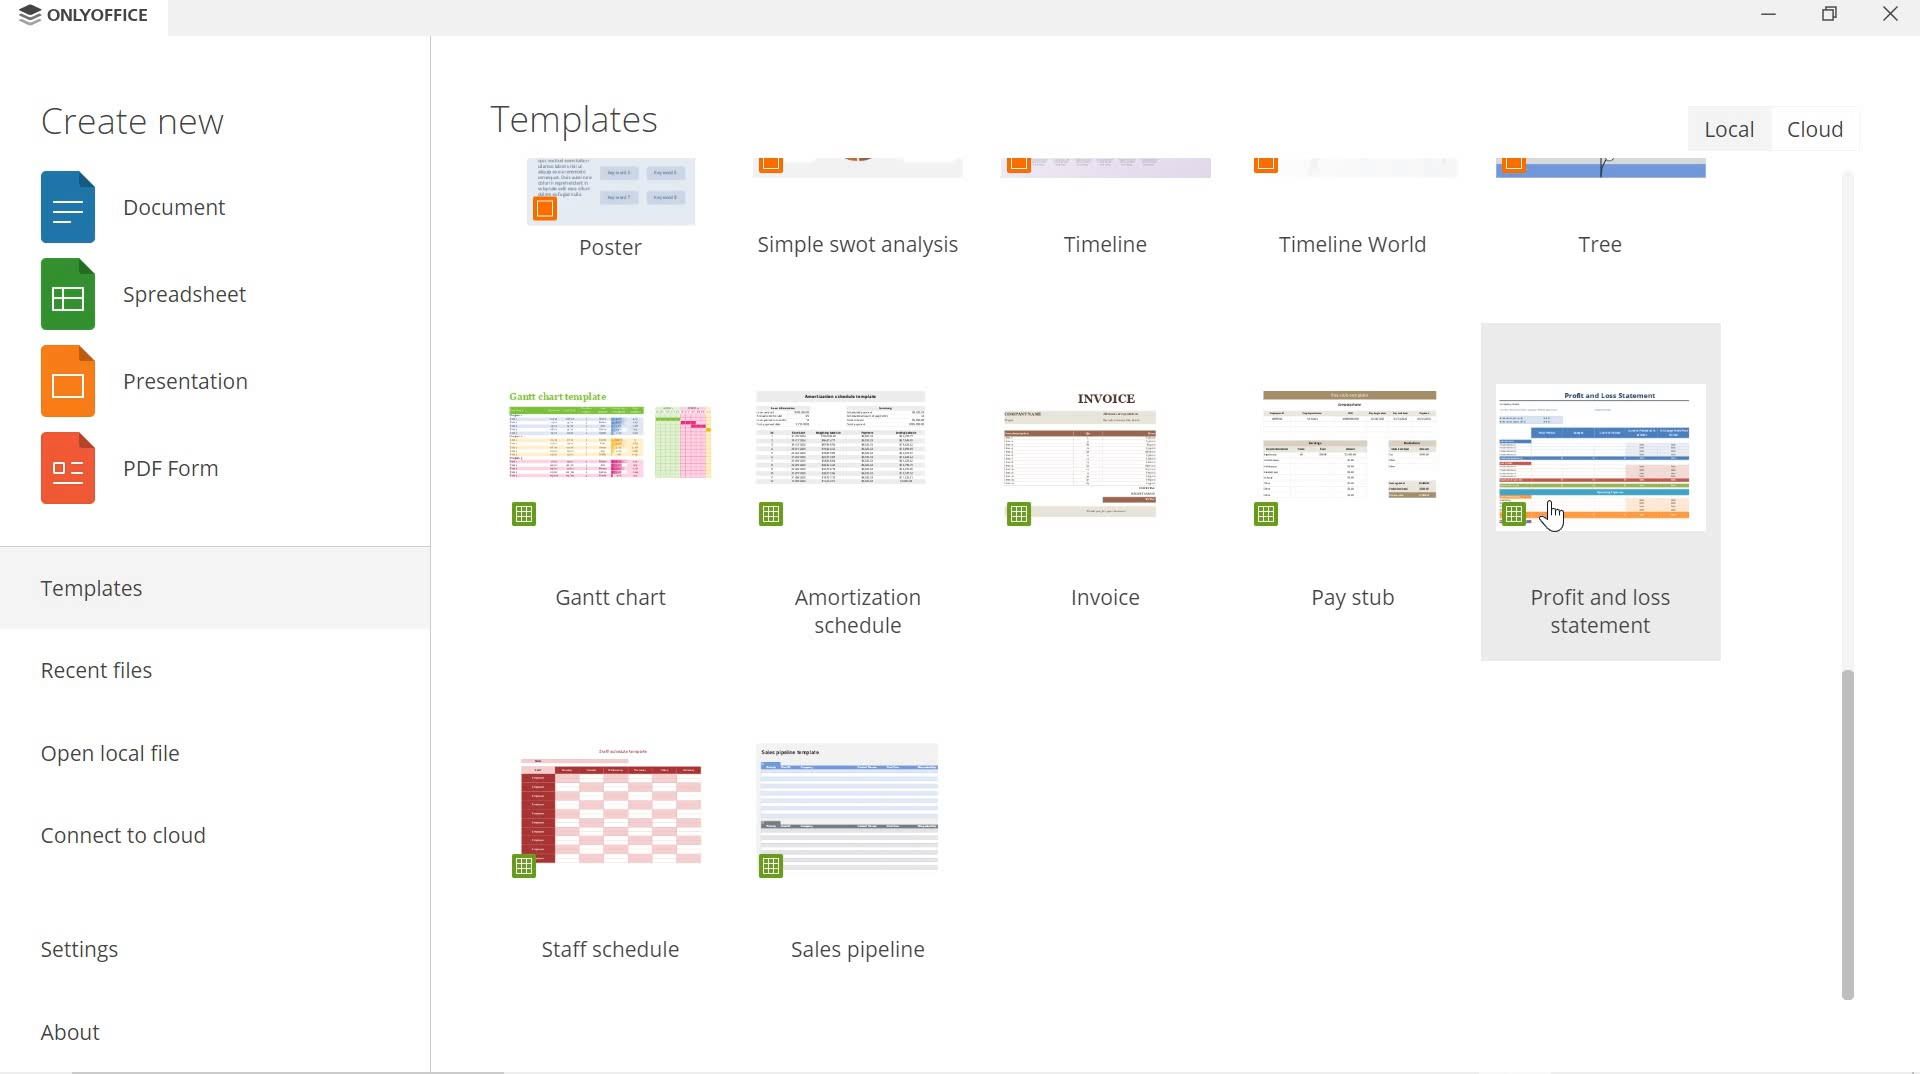 The image size is (1920, 1074). What do you see at coordinates (1116, 245) in the screenshot?
I see `Timeline` at bounding box center [1116, 245].